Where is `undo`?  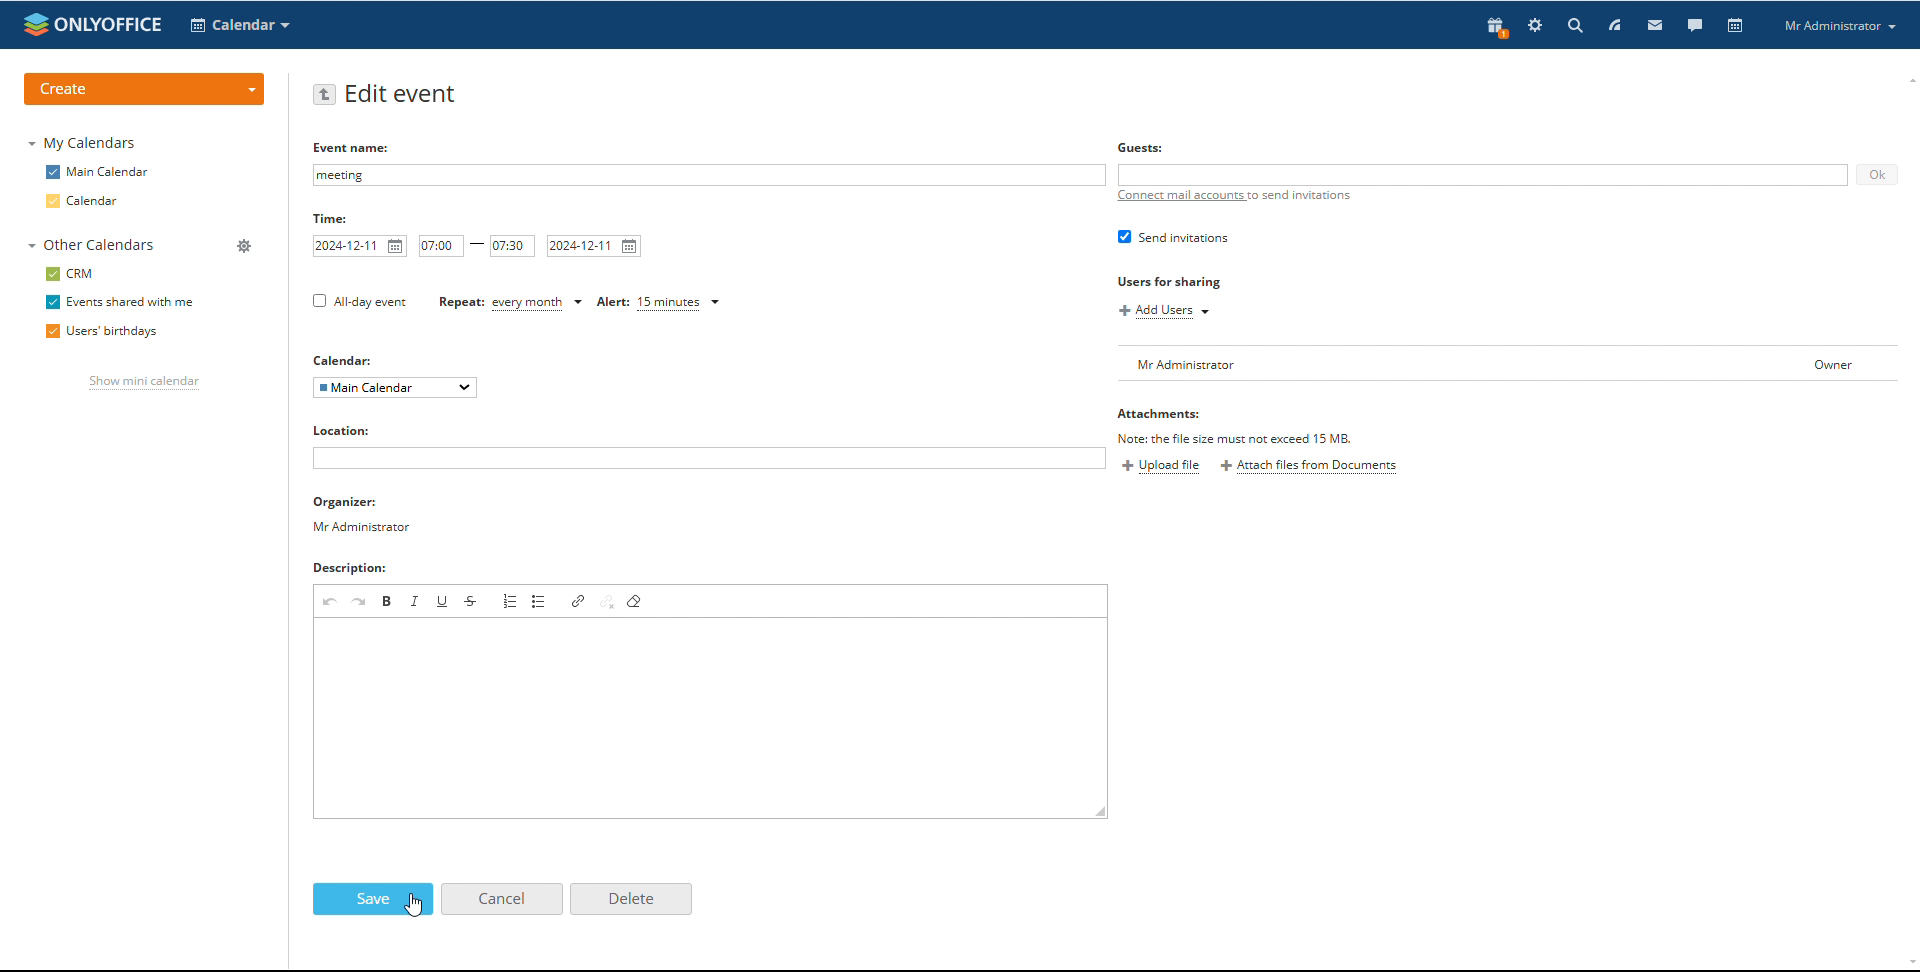 undo is located at coordinates (331, 601).